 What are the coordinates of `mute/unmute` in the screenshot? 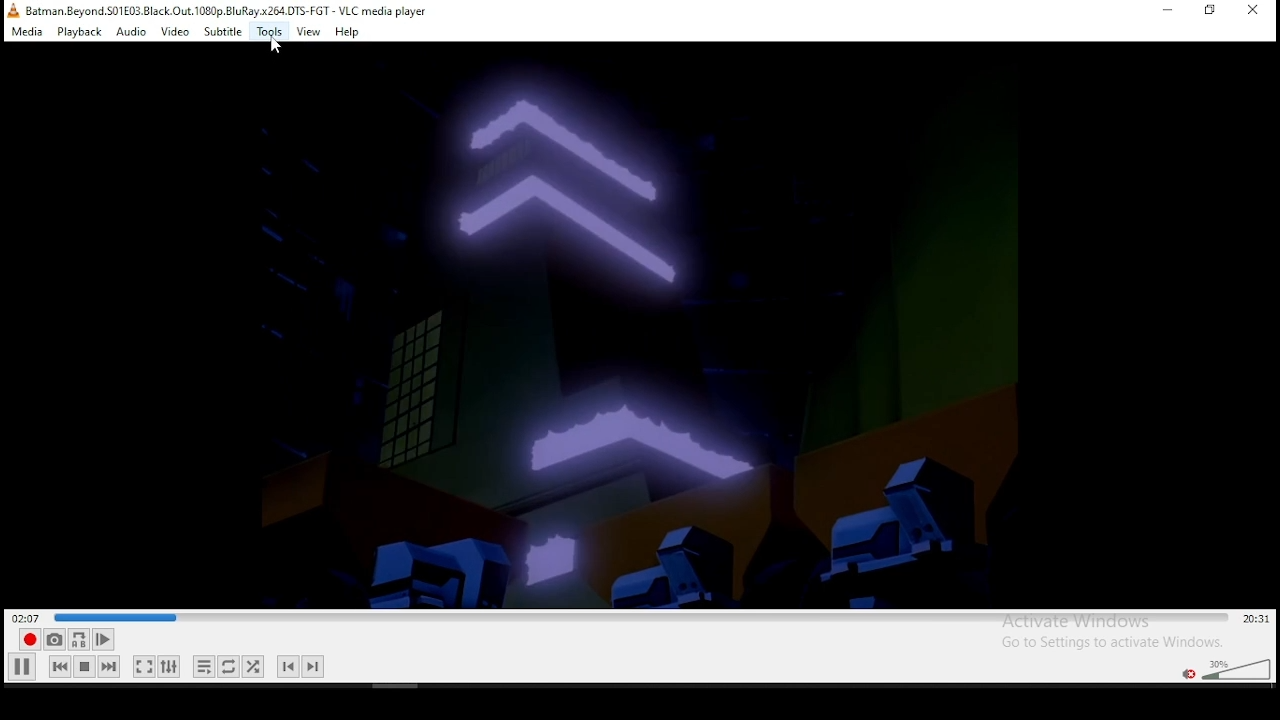 It's located at (1190, 674).